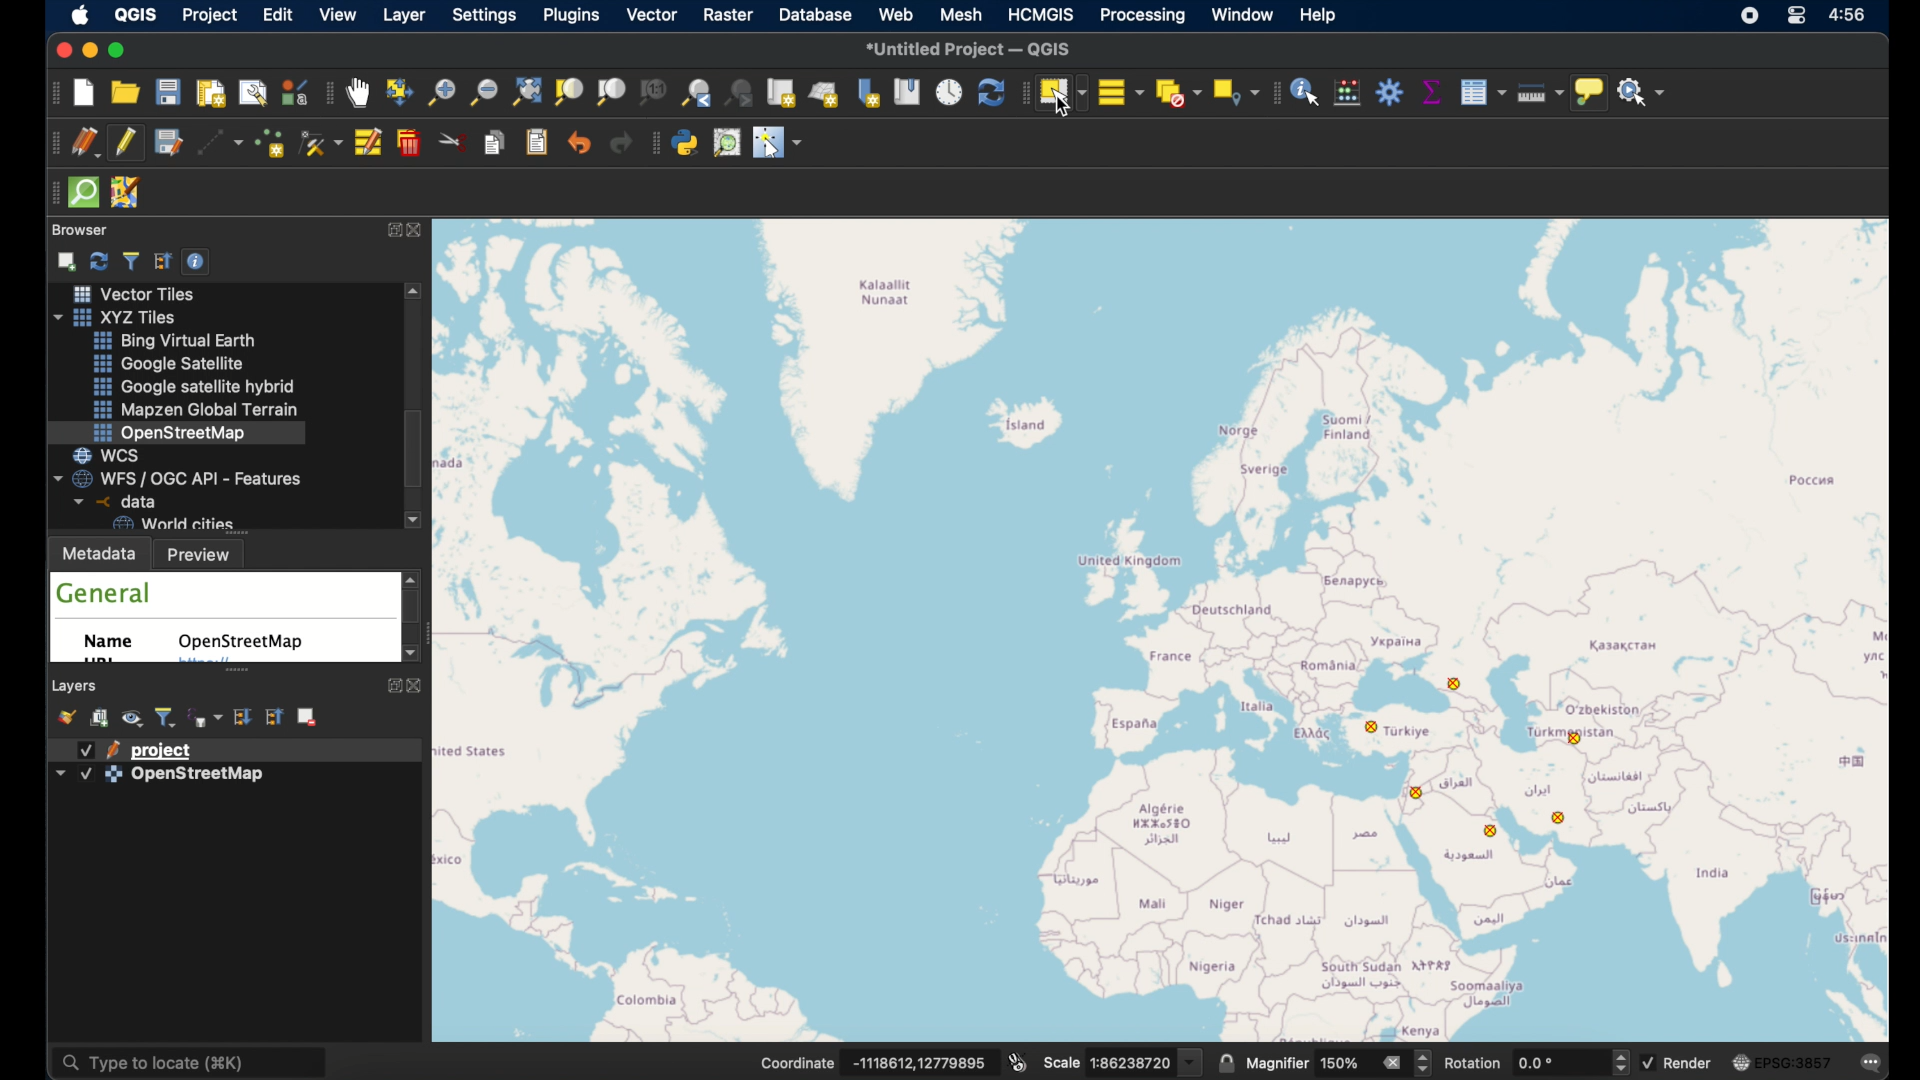  I want to click on zoom out, so click(482, 91).